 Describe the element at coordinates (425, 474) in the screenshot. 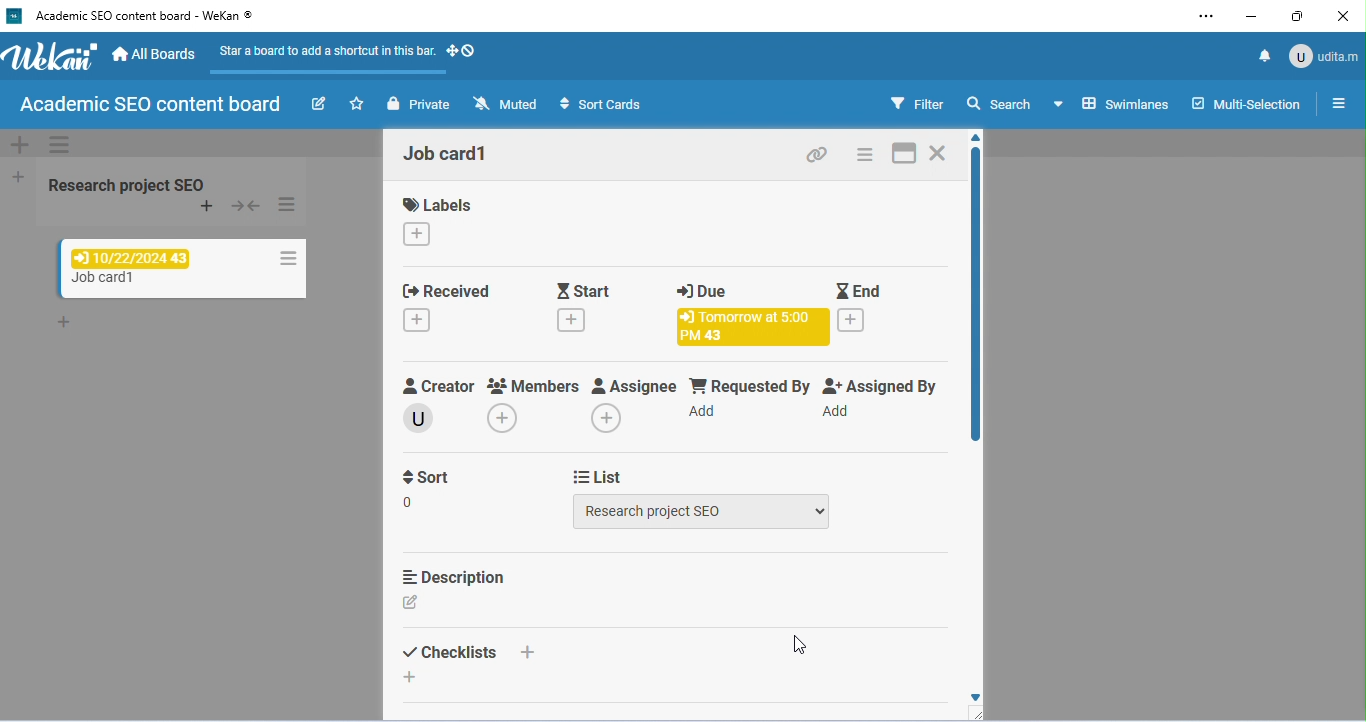

I see `sort` at that location.